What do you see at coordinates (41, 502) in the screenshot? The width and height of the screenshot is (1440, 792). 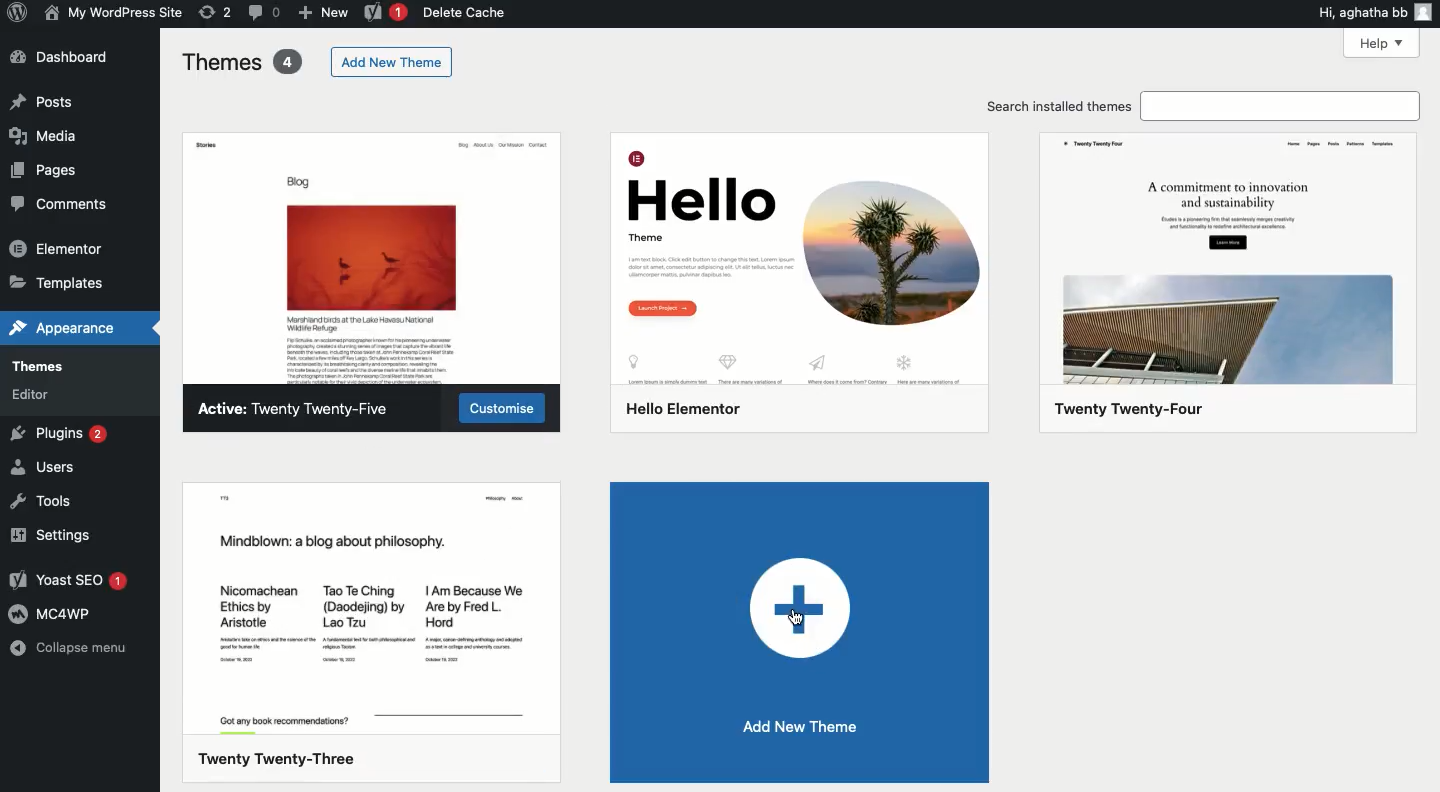 I see `Tools` at bounding box center [41, 502].